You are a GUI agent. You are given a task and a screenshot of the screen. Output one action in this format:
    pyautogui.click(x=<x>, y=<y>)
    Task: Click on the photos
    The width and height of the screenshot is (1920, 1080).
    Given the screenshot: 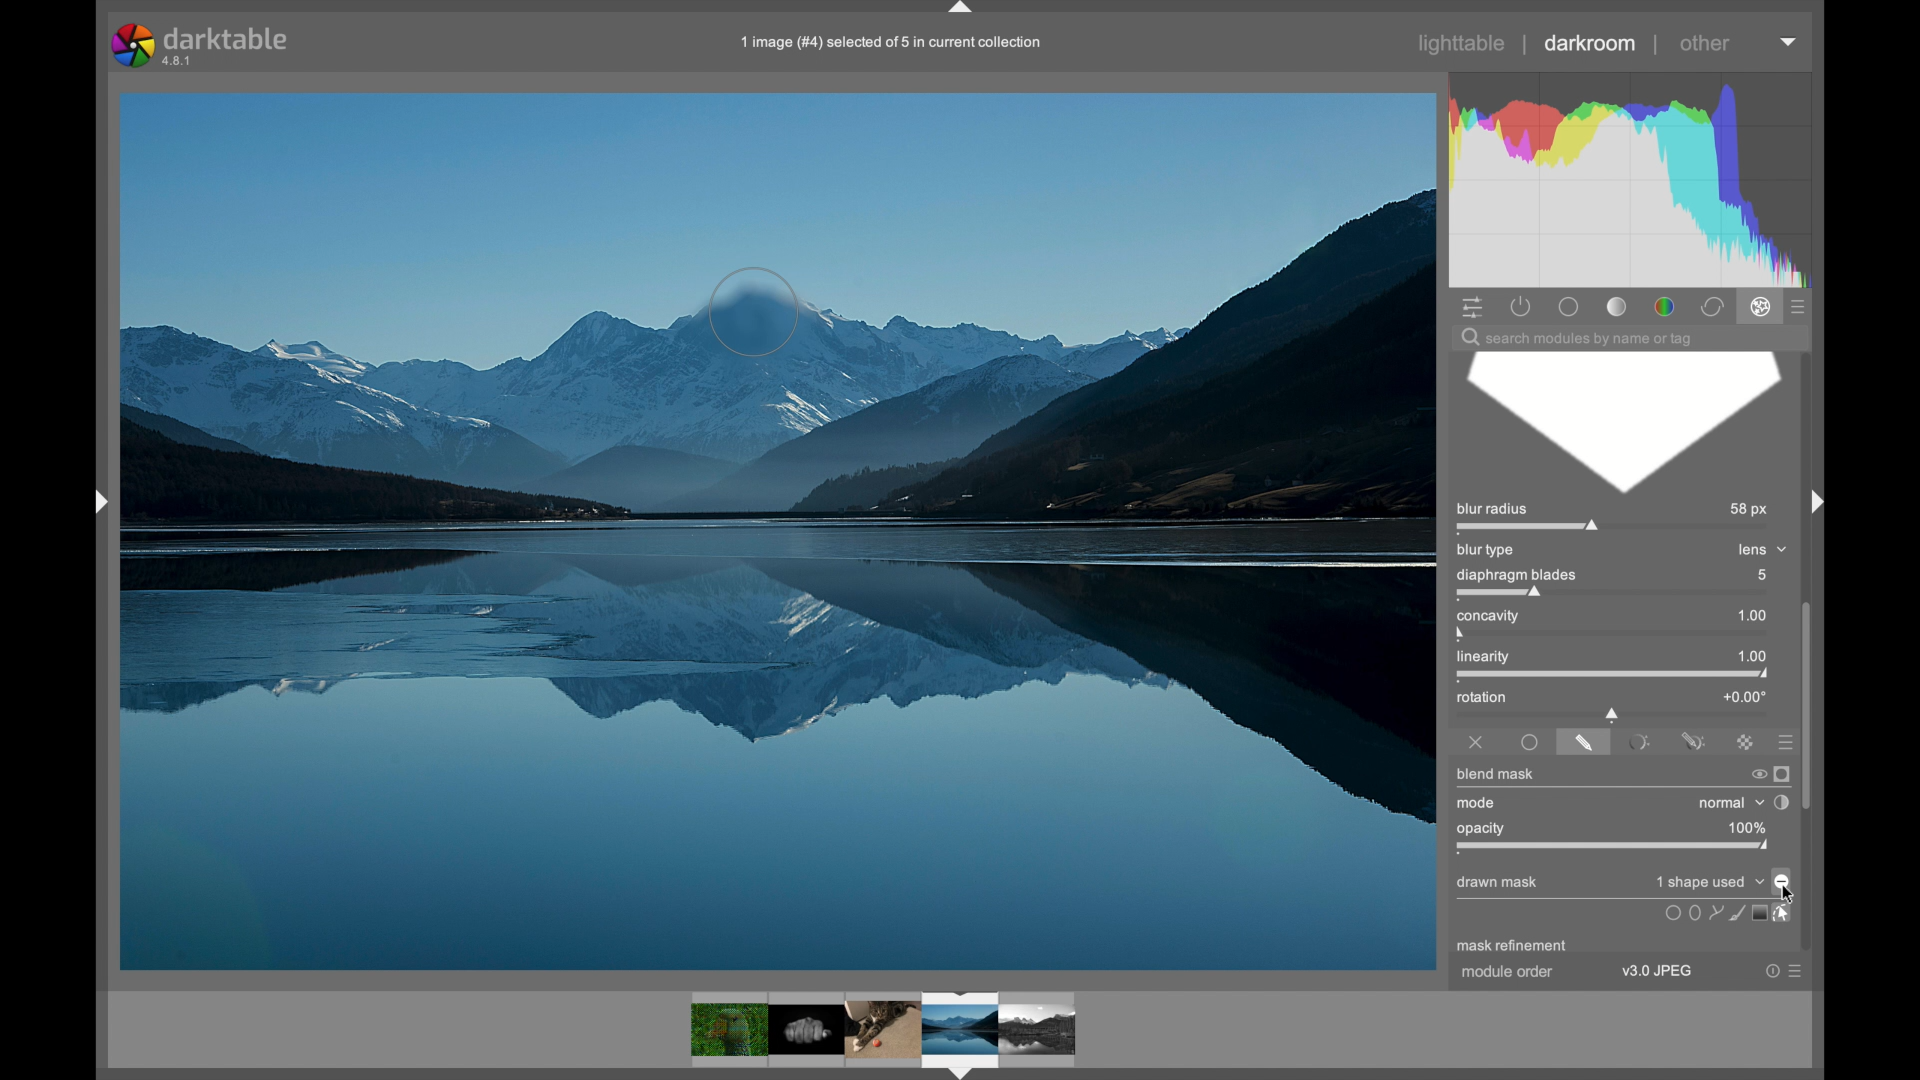 What is the action you would take?
    pyautogui.click(x=882, y=1030)
    